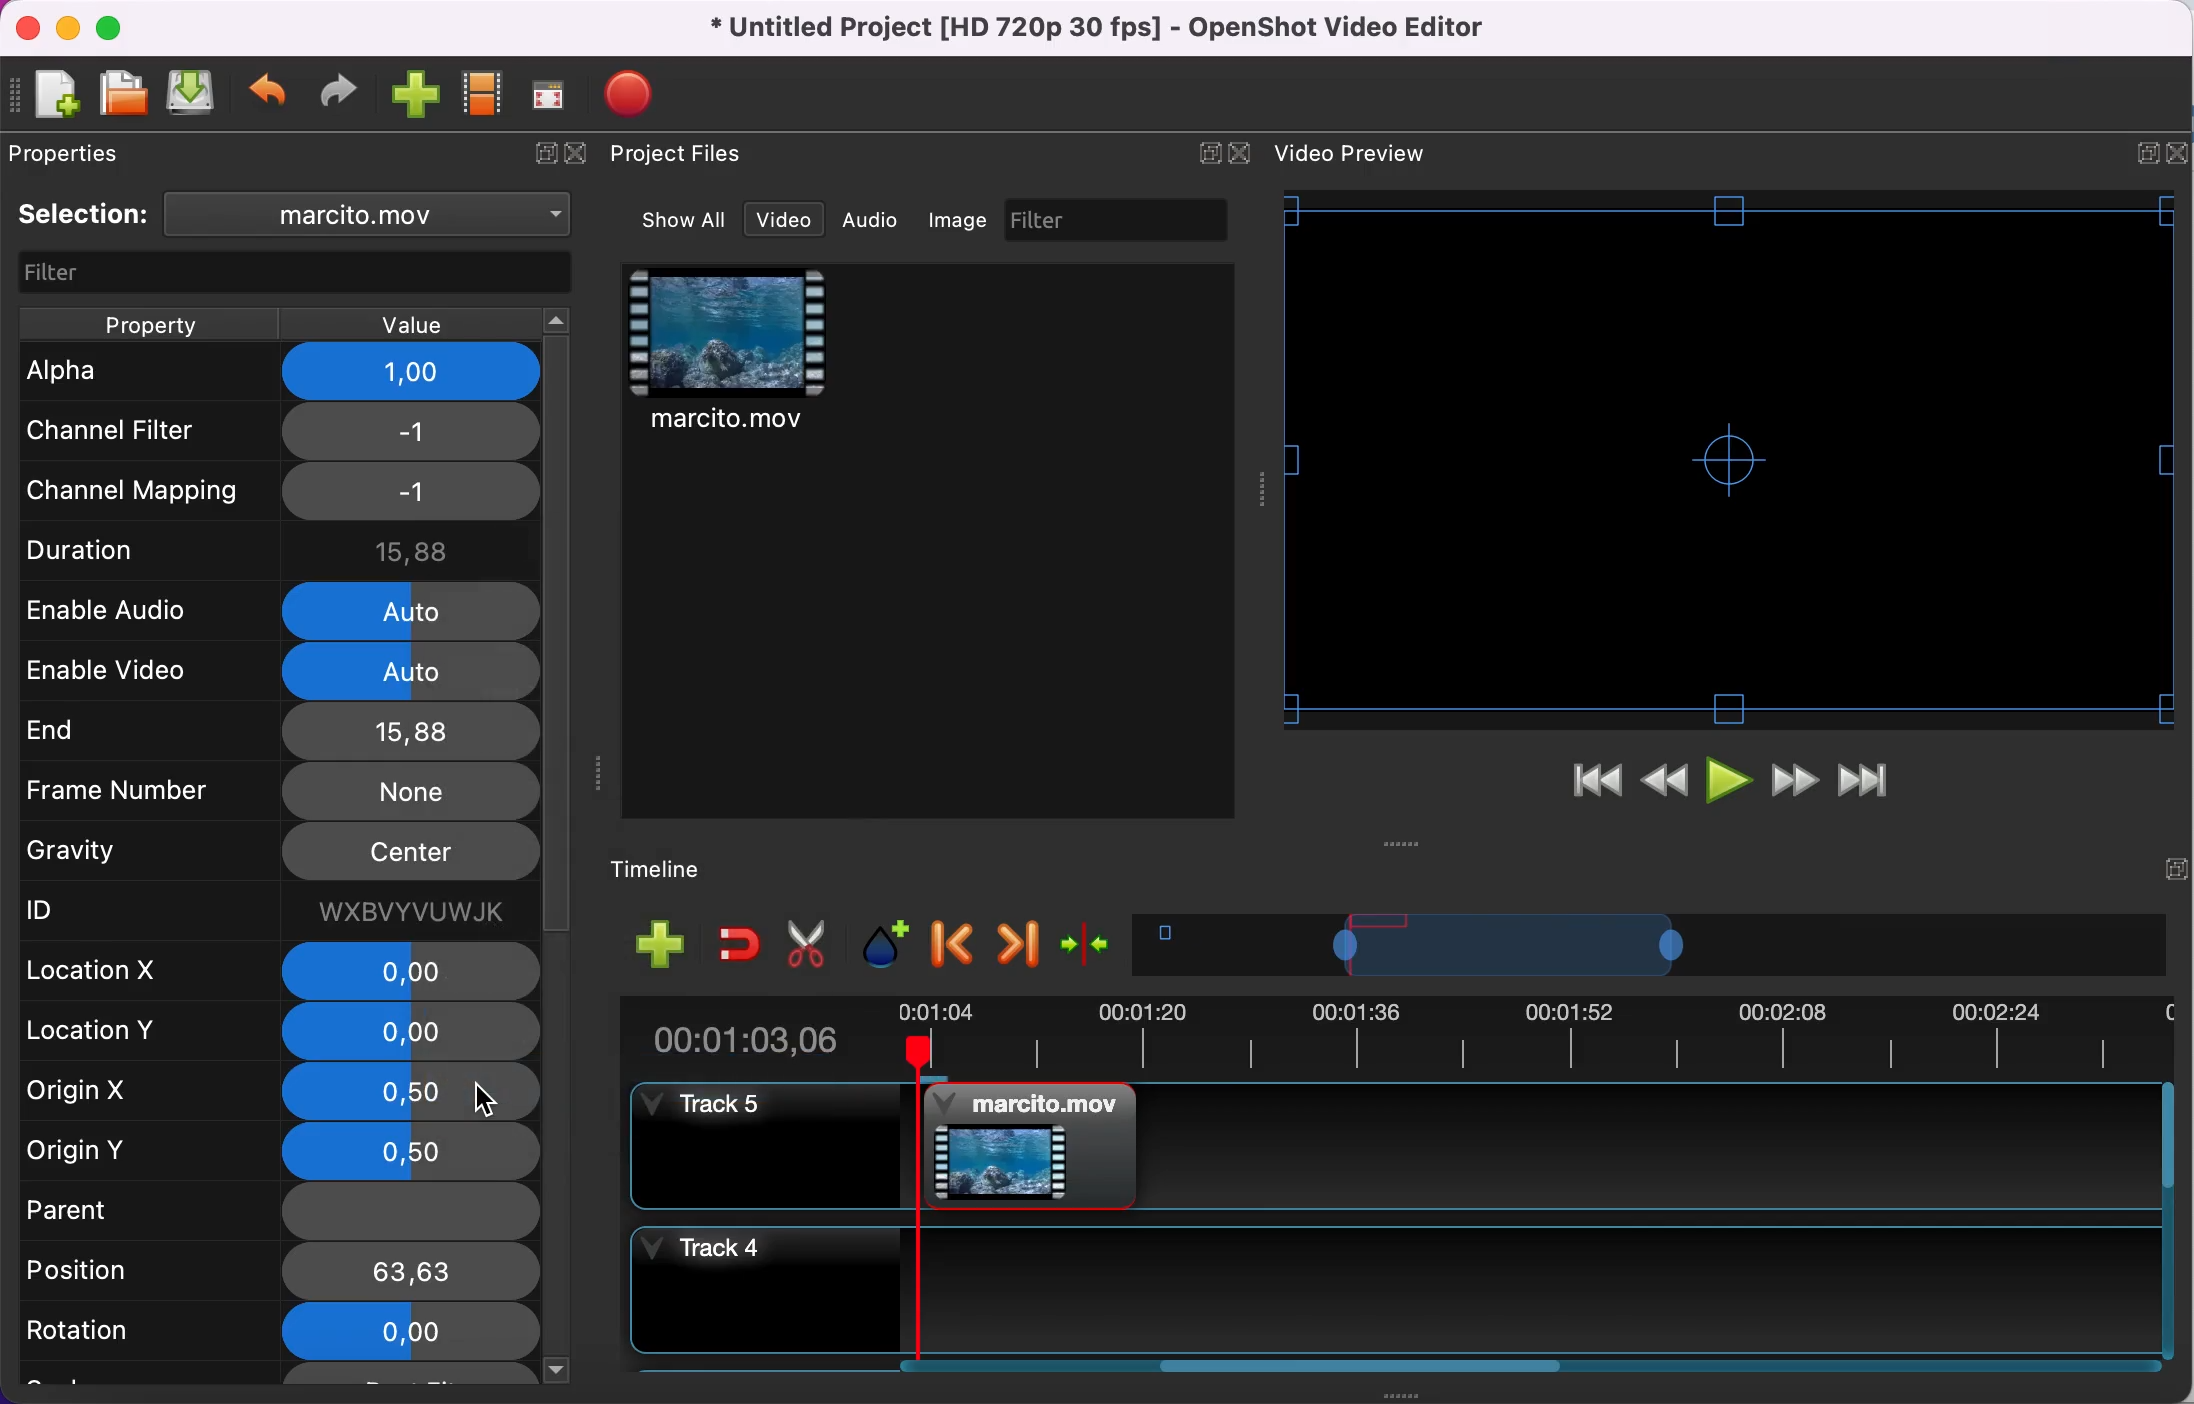 The height and width of the screenshot is (1404, 2194). What do you see at coordinates (1209, 153) in the screenshot?
I see `Expand/Collapse` at bounding box center [1209, 153].